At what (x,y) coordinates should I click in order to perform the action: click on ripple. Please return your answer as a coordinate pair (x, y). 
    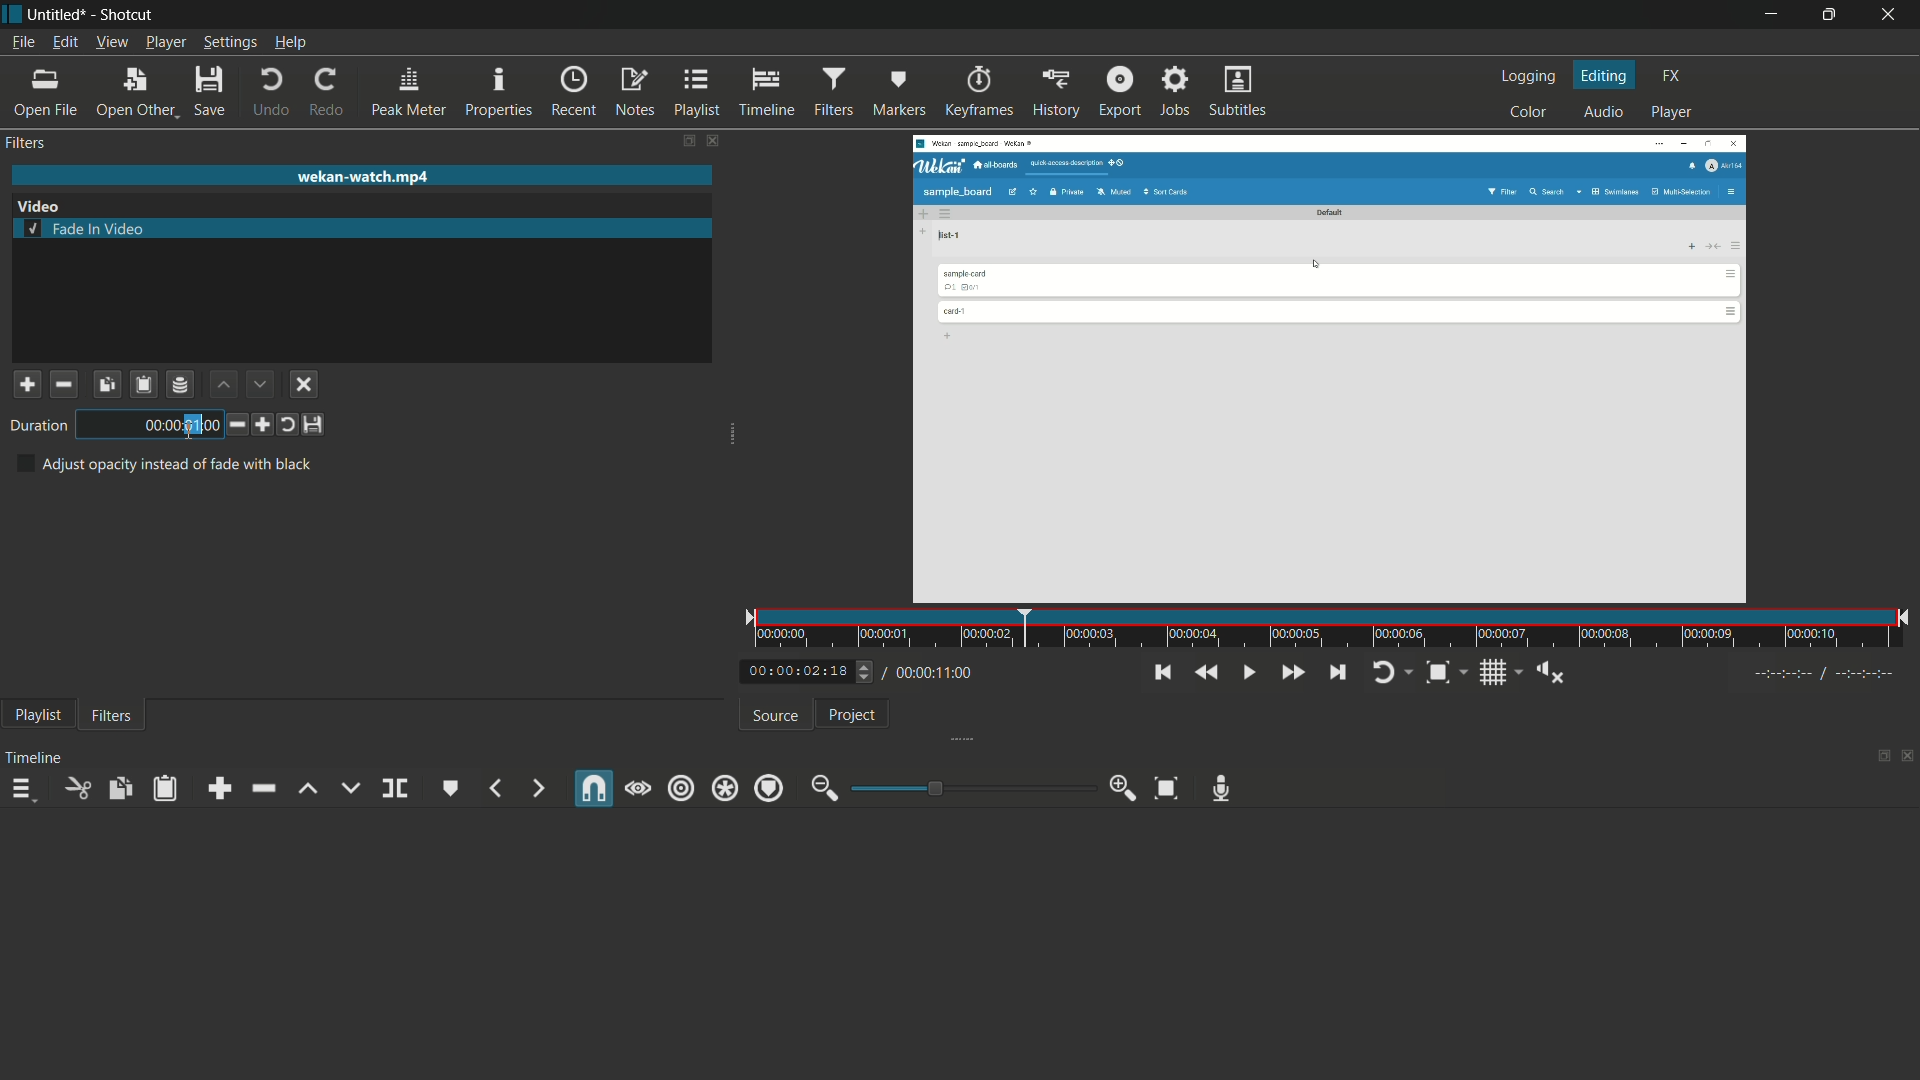
    Looking at the image, I should click on (682, 789).